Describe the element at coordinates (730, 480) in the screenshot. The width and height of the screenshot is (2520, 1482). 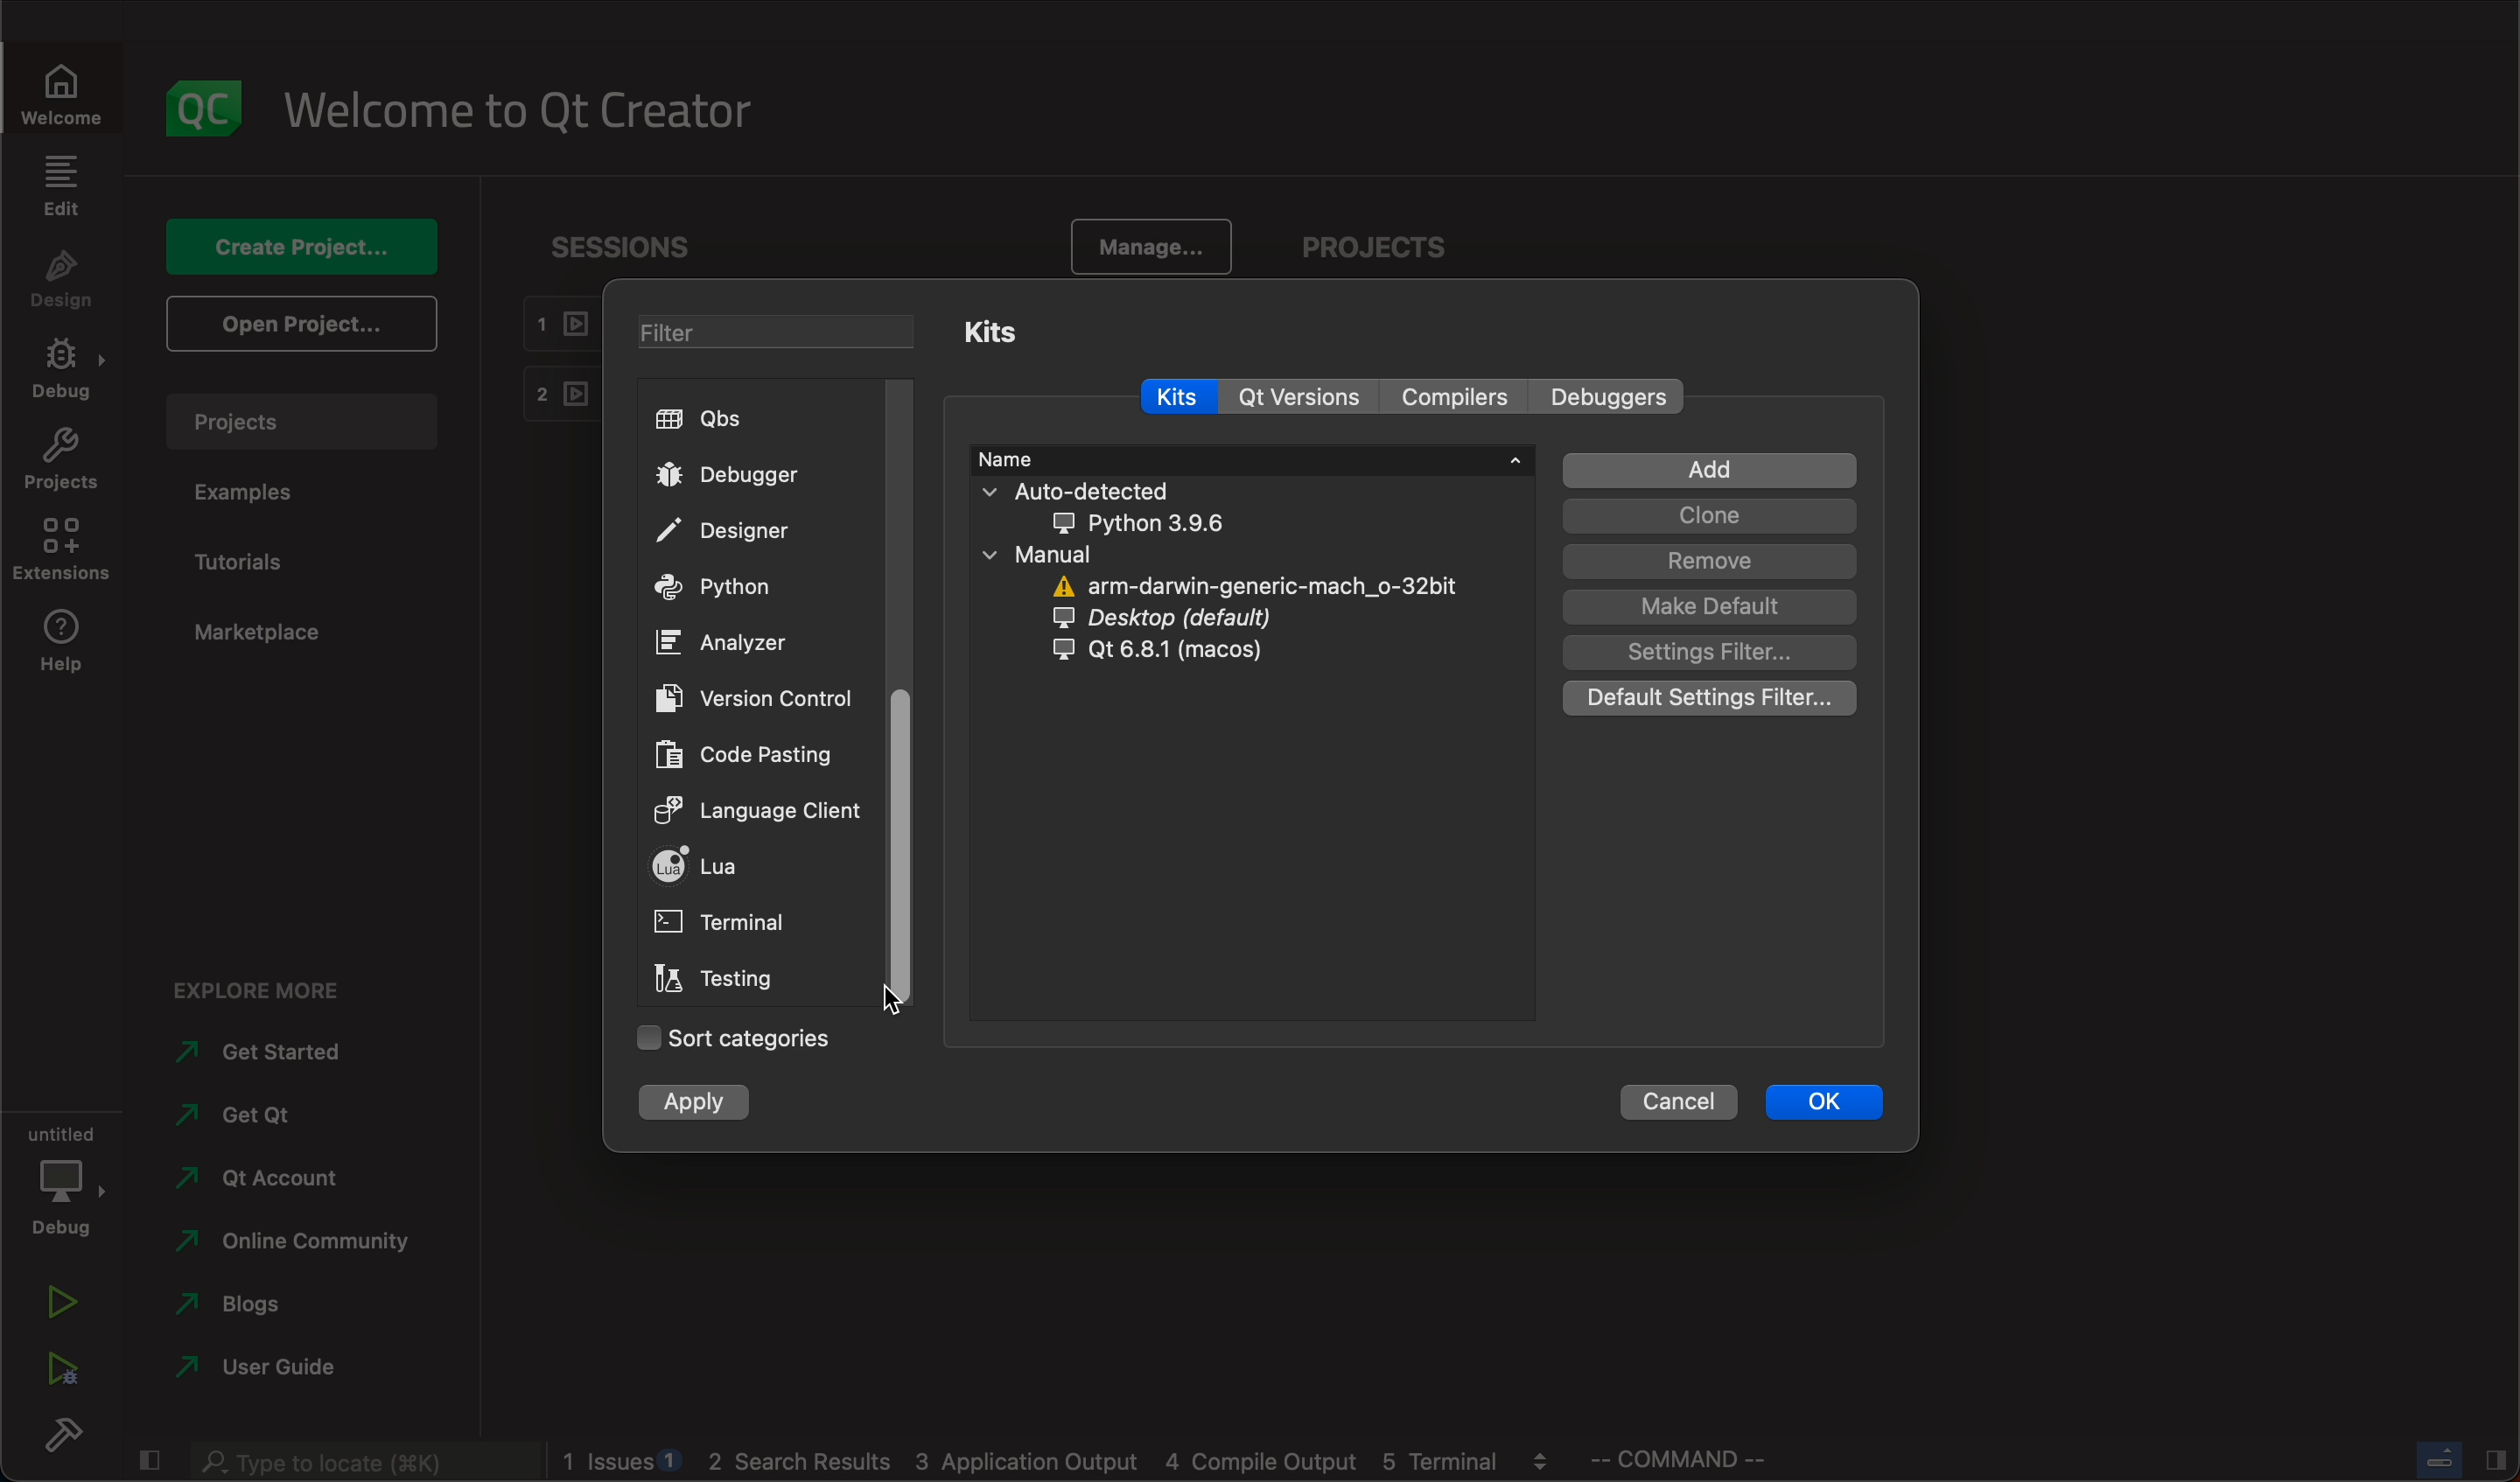
I see `debugger` at that location.